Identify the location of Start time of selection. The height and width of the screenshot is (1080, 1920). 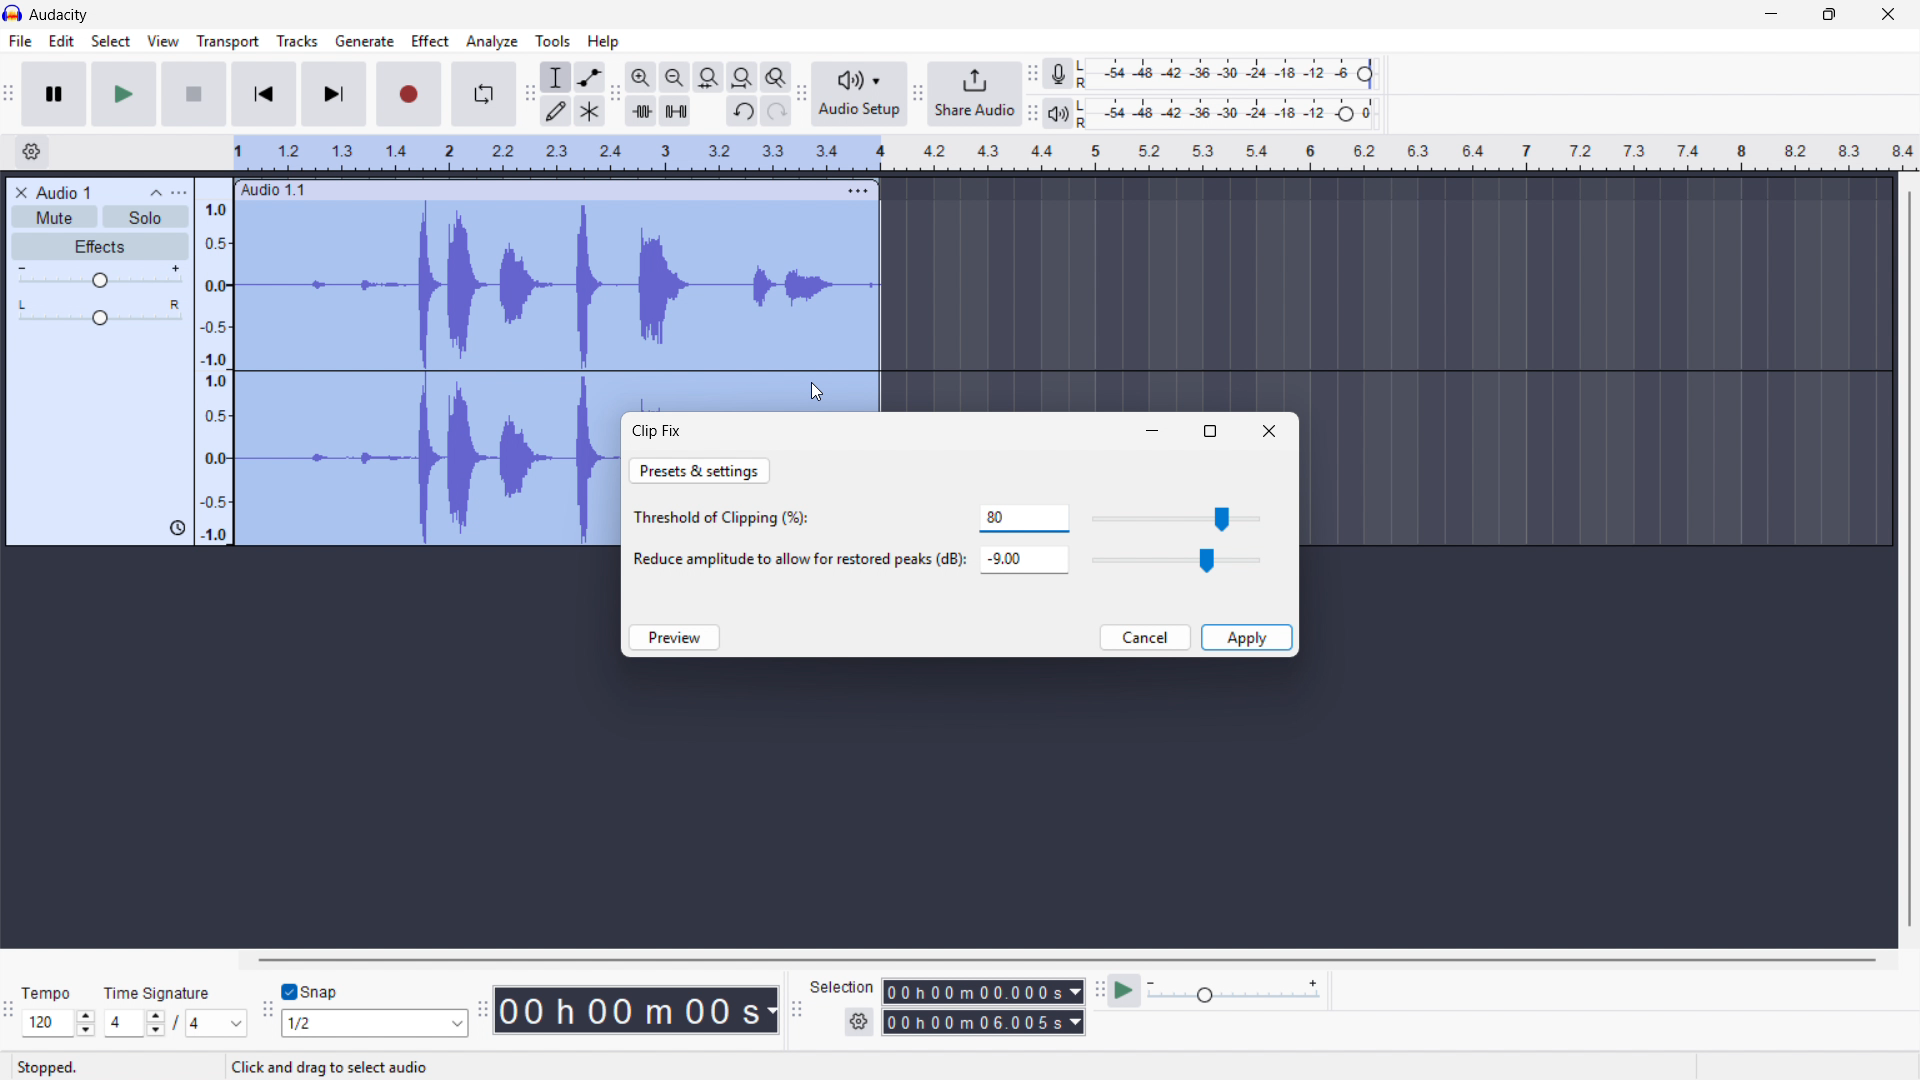
(983, 992).